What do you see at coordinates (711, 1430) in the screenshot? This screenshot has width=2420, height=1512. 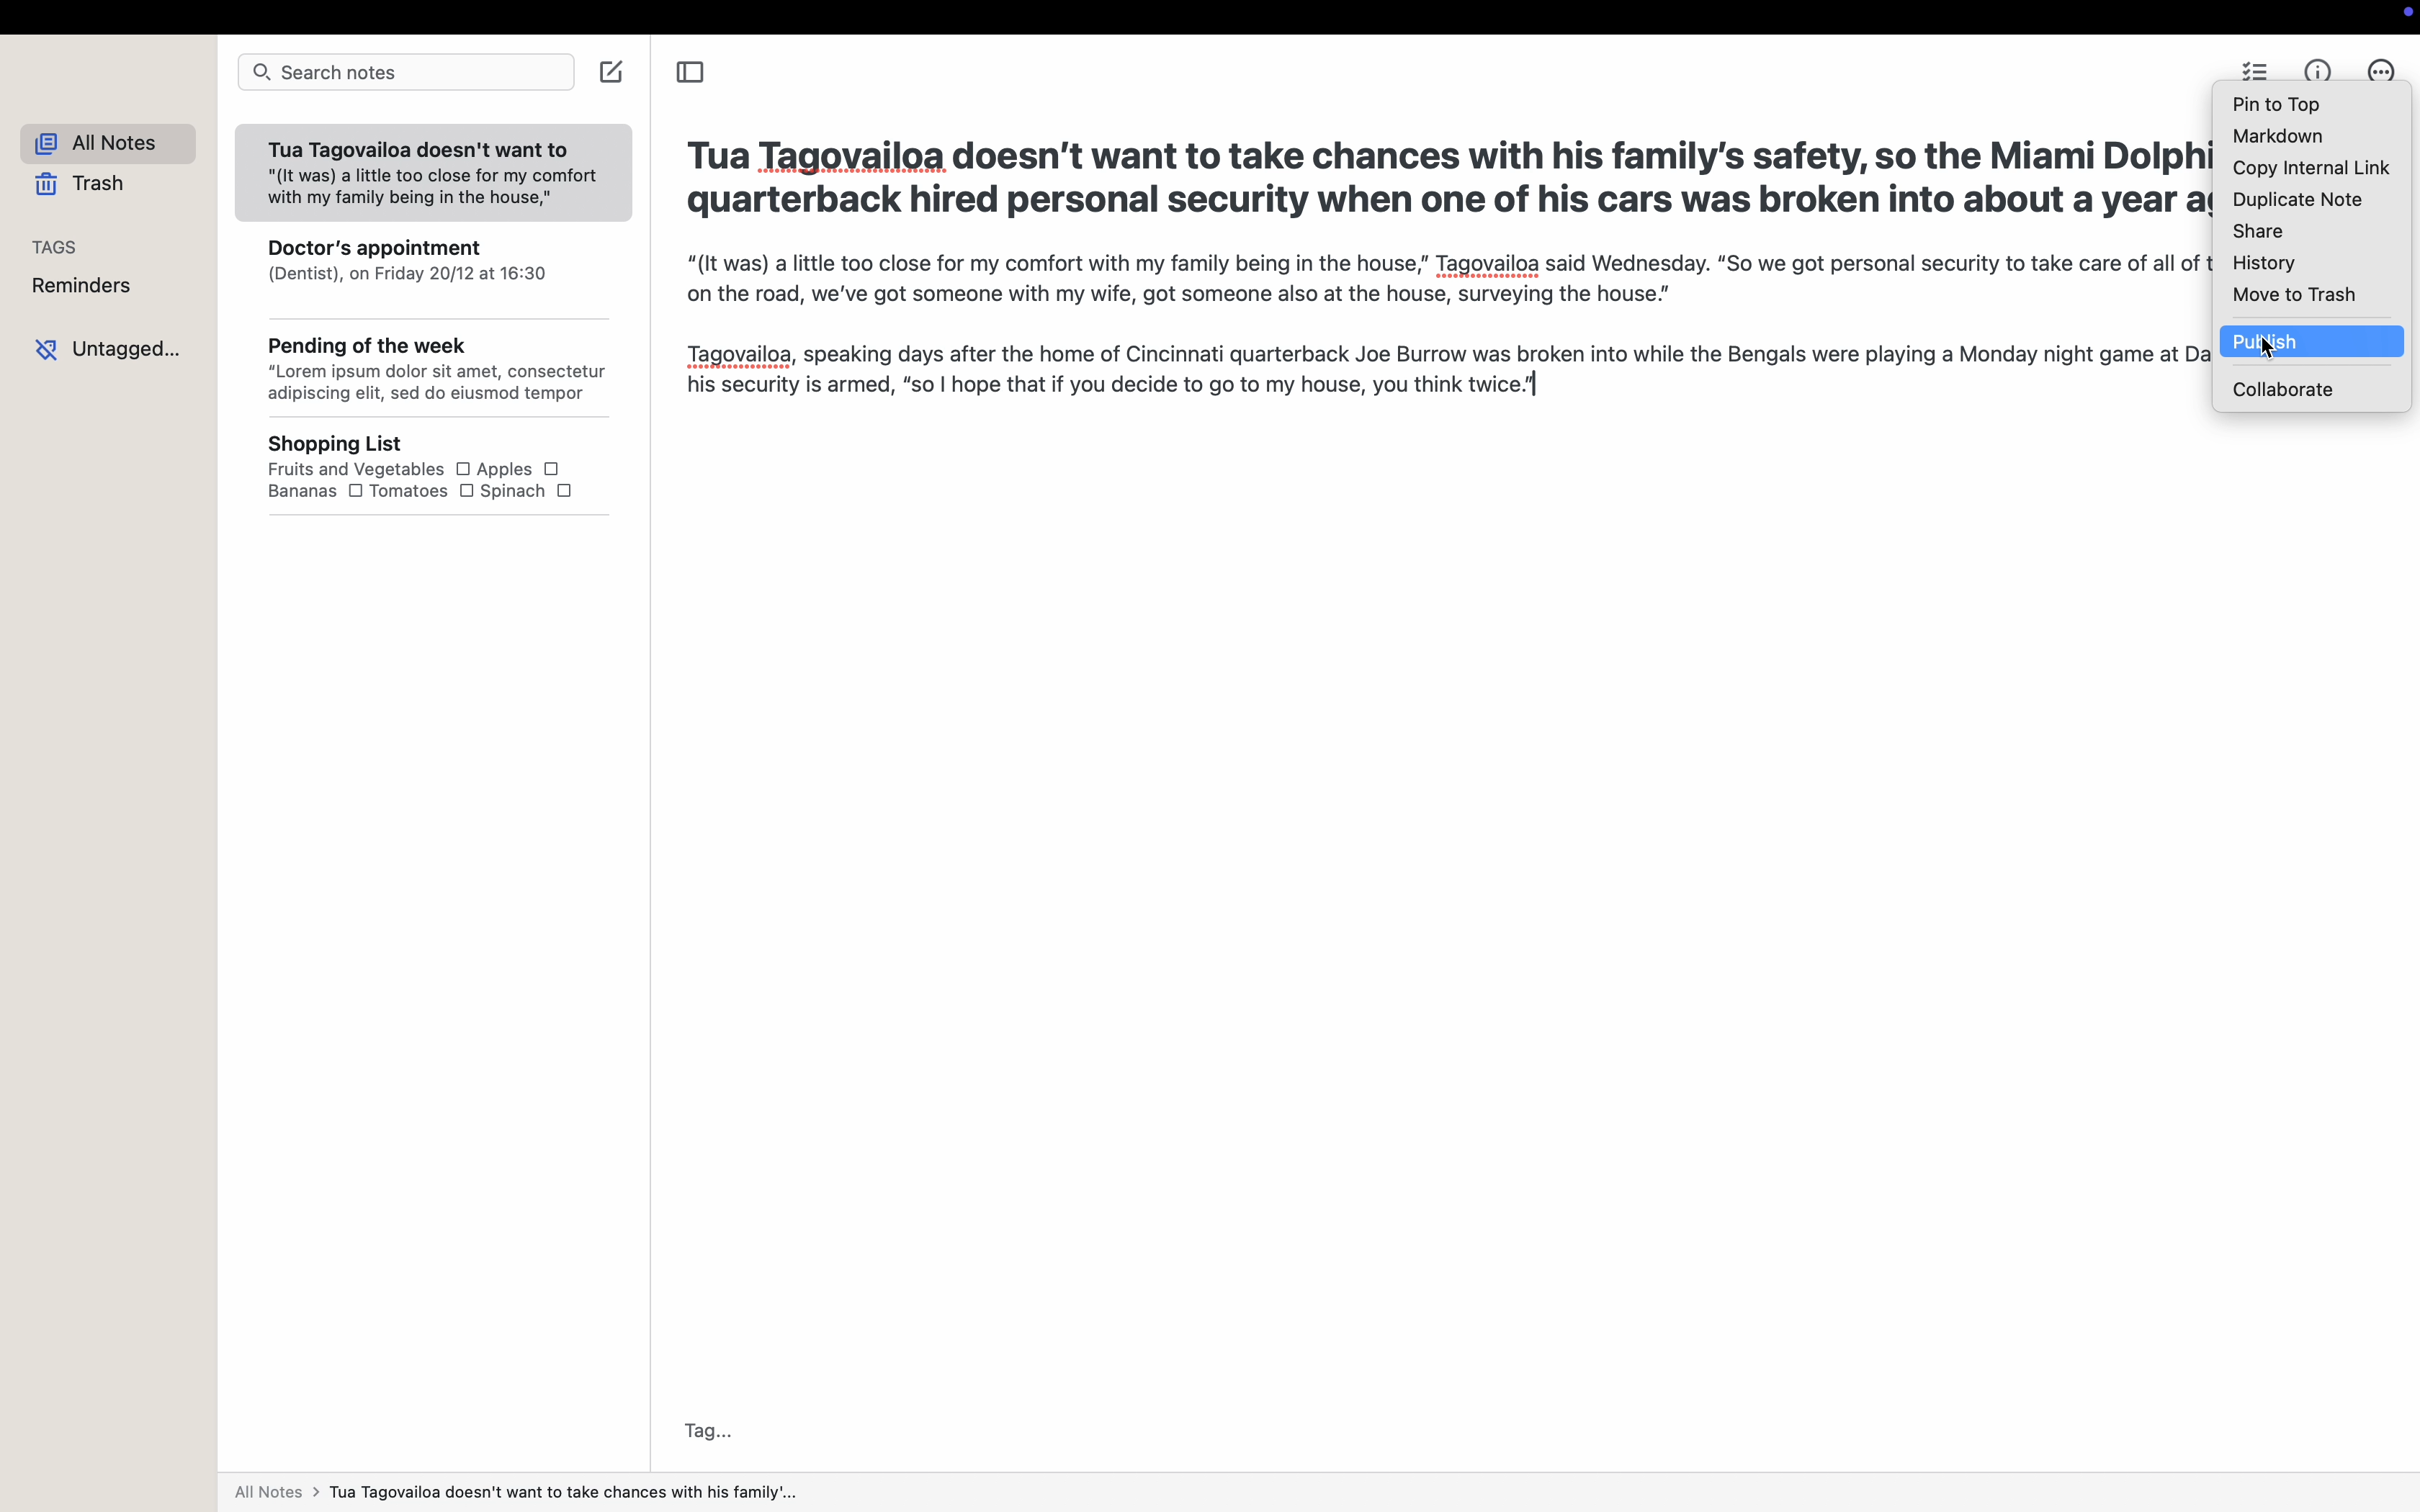 I see `tag` at bounding box center [711, 1430].